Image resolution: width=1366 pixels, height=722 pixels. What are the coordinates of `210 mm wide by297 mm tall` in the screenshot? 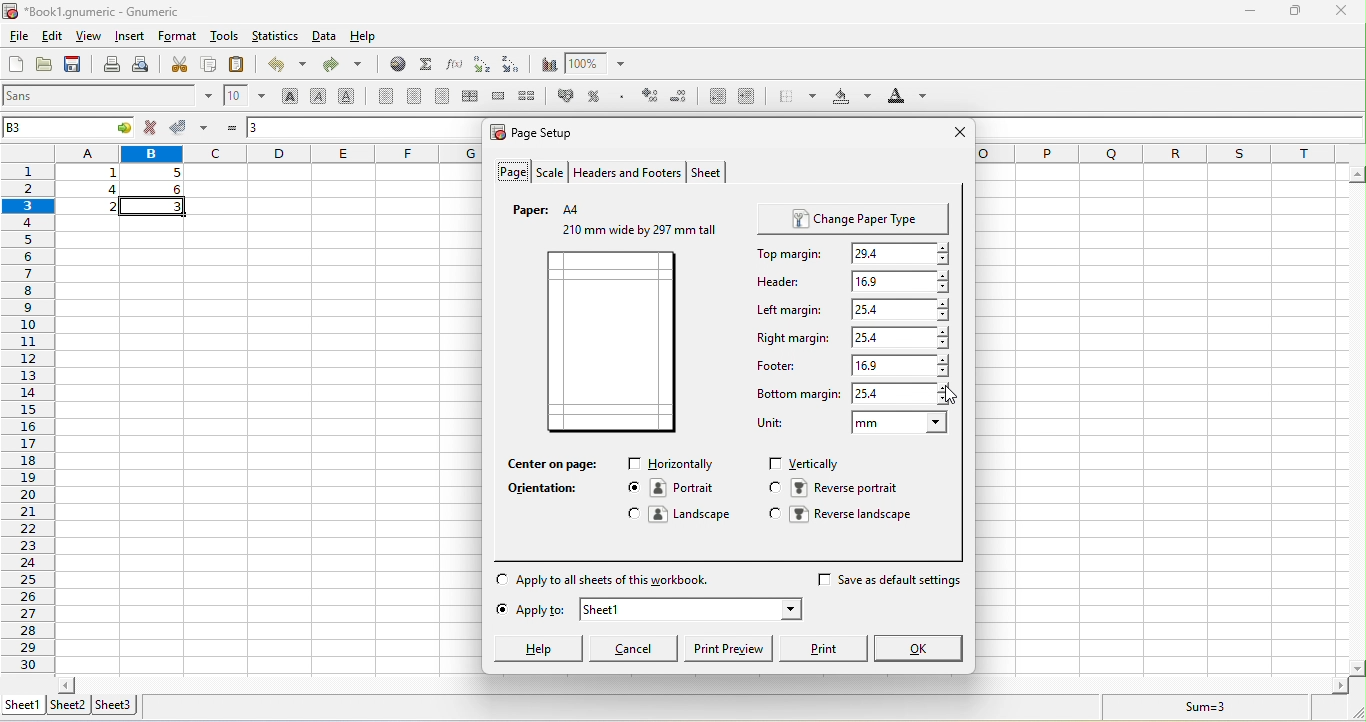 It's located at (637, 233).